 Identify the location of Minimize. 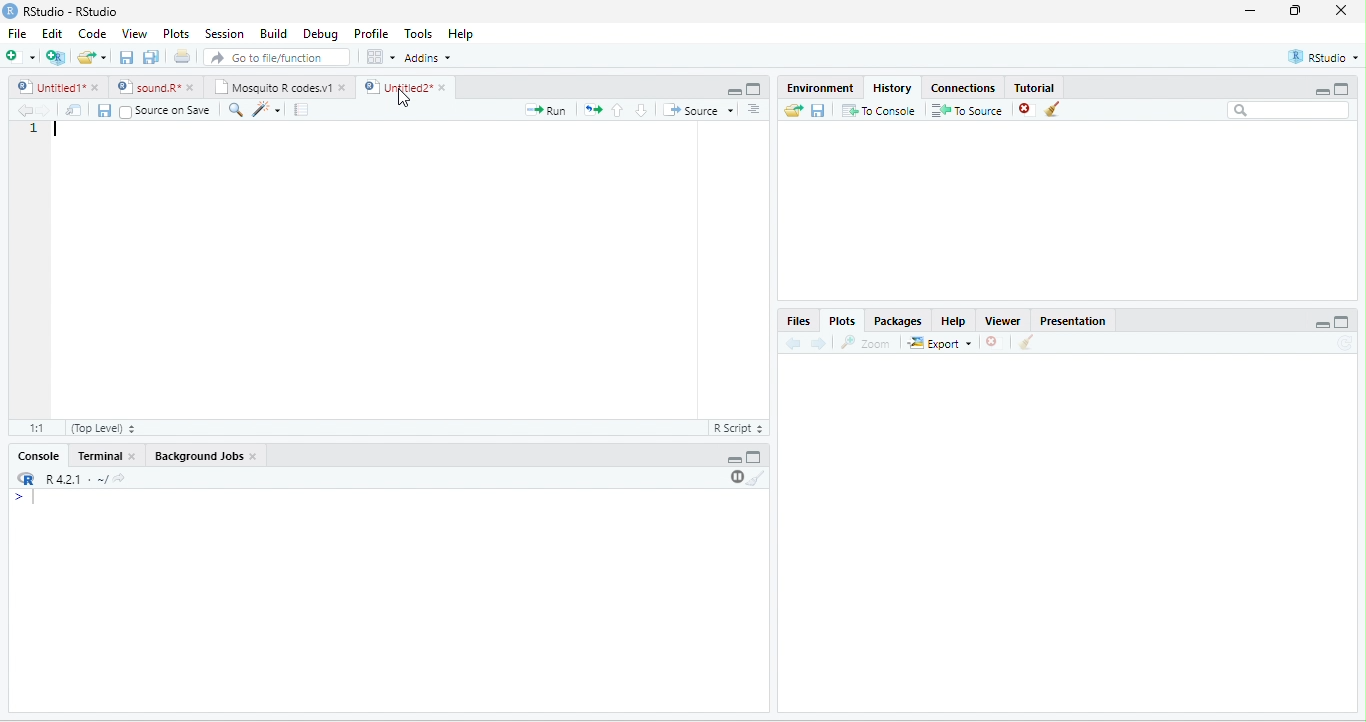
(1322, 326).